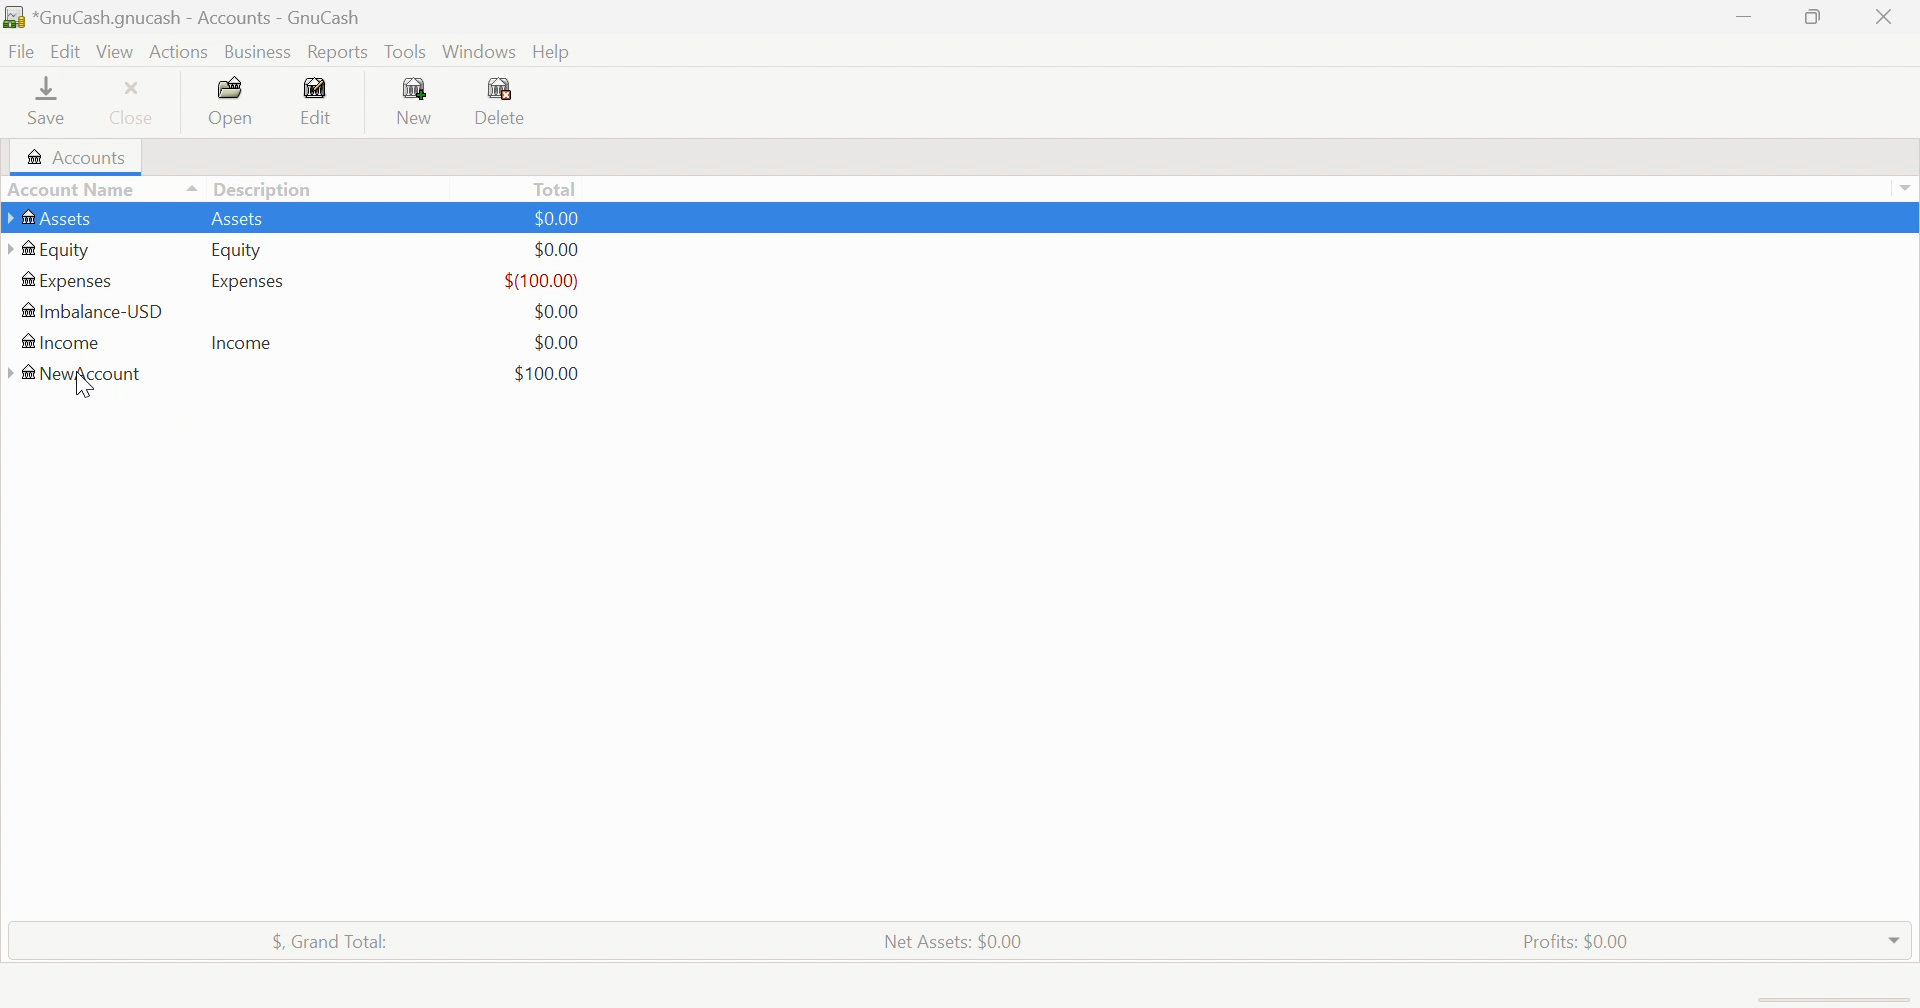  Describe the element at coordinates (1886, 17) in the screenshot. I see `Close` at that location.